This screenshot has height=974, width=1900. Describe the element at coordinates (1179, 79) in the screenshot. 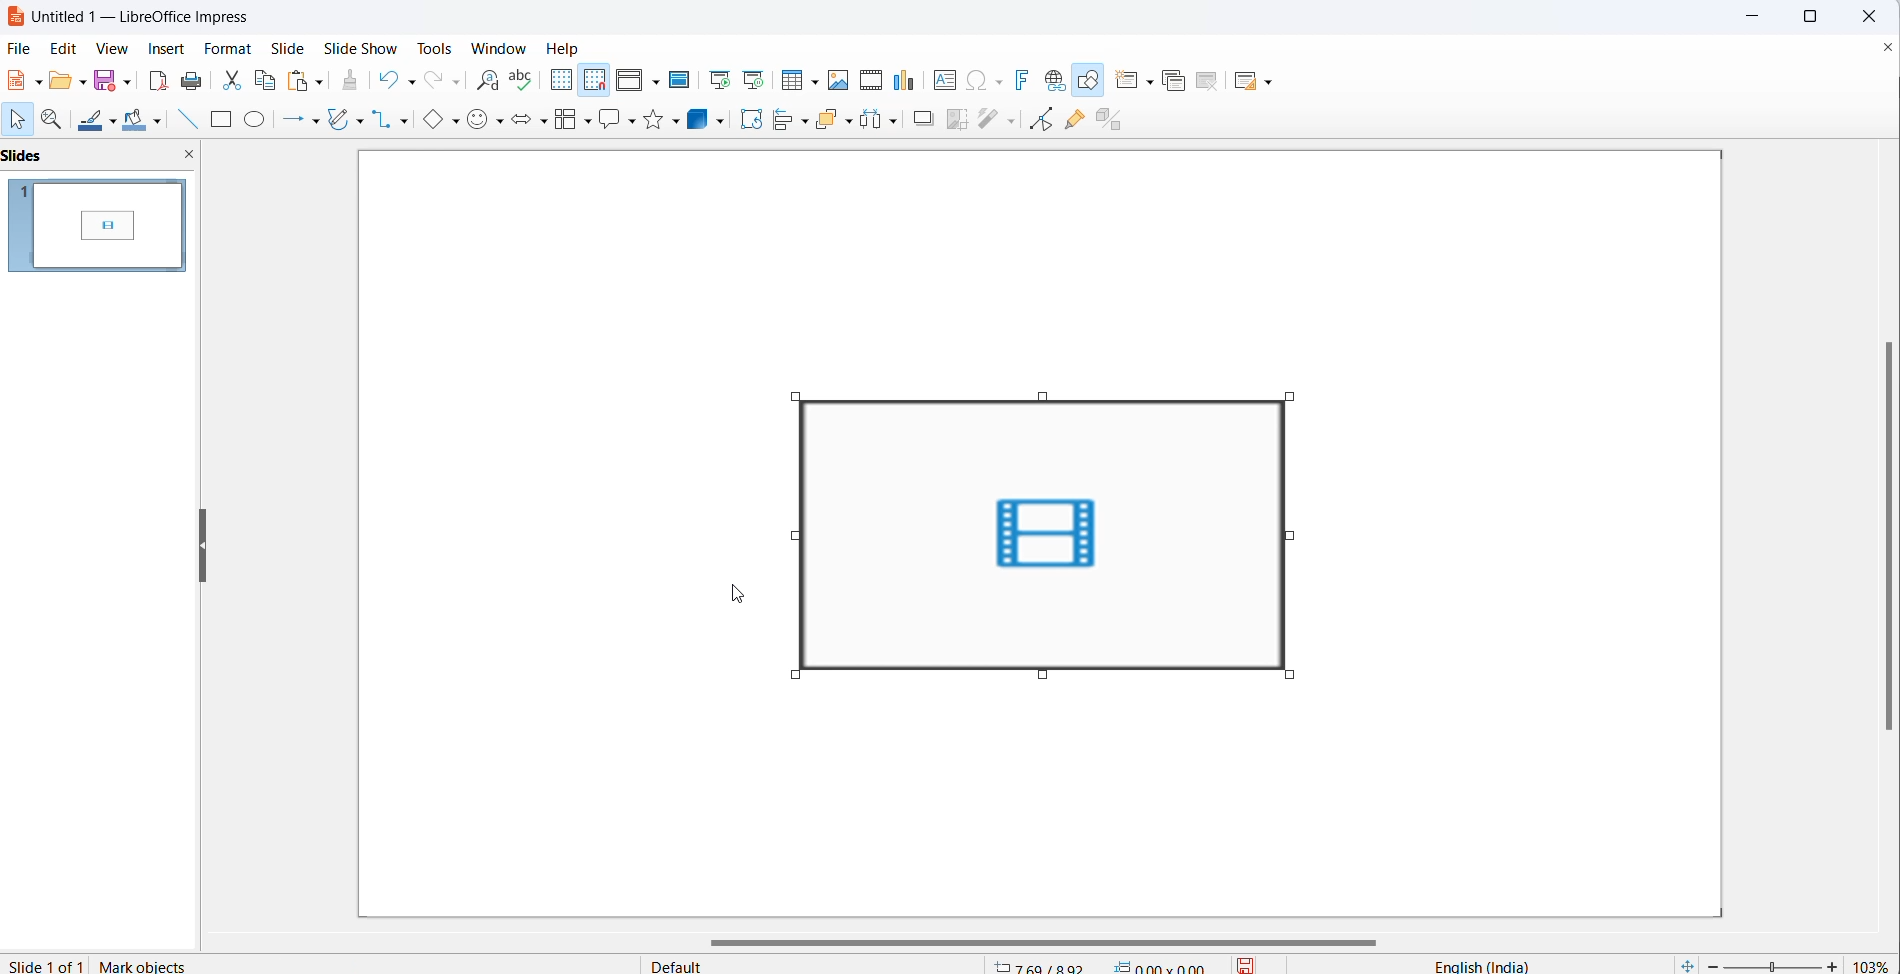

I see `duplicate slide` at that location.